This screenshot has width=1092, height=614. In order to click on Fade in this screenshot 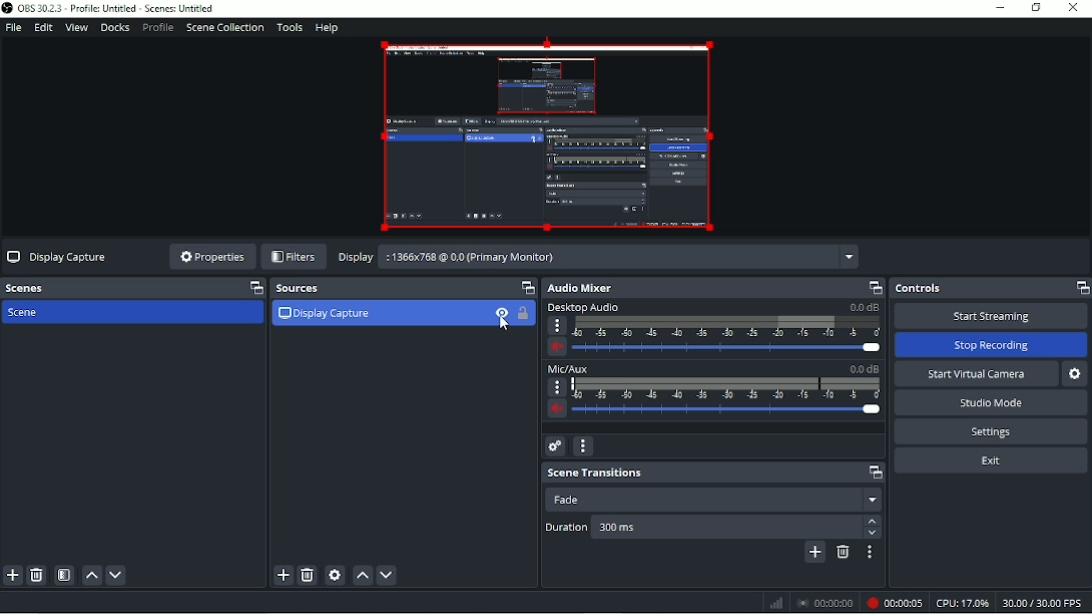, I will do `click(717, 499)`.